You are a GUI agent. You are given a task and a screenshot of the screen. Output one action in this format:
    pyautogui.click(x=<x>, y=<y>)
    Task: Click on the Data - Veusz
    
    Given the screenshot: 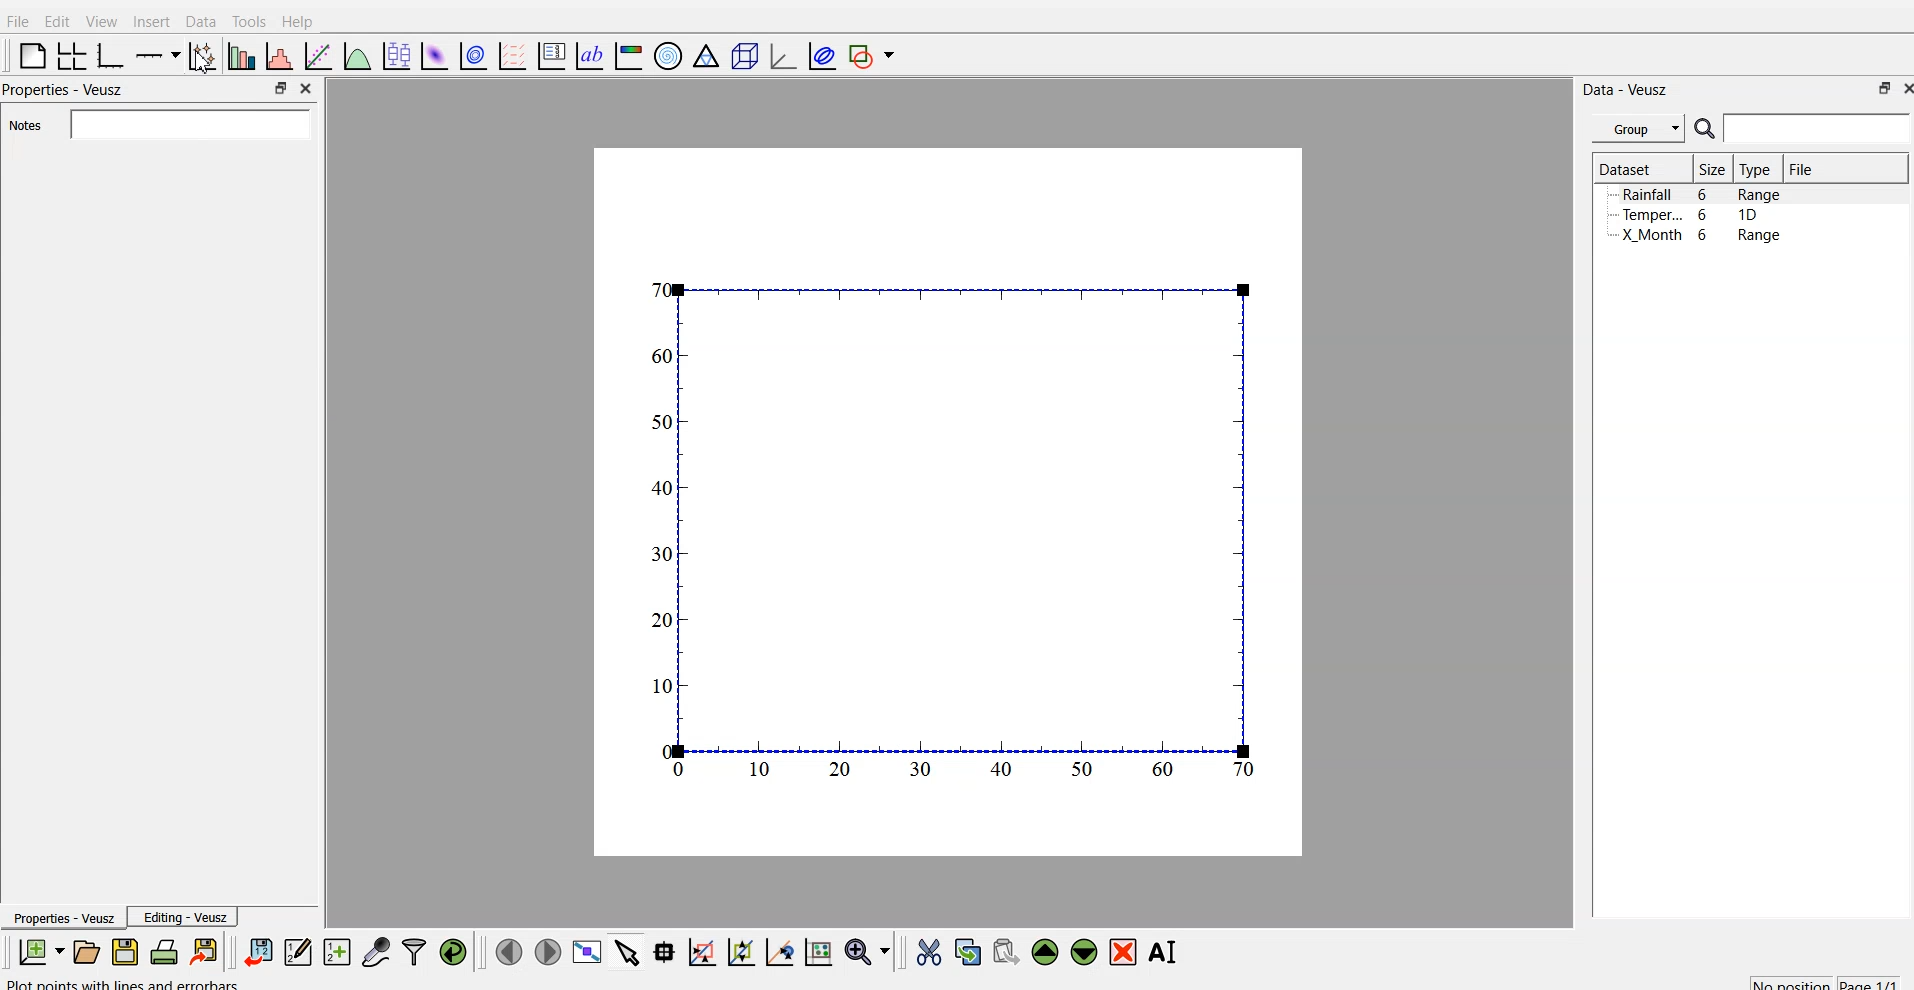 What is the action you would take?
    pyautogui.click(x=1627, y=88)
    